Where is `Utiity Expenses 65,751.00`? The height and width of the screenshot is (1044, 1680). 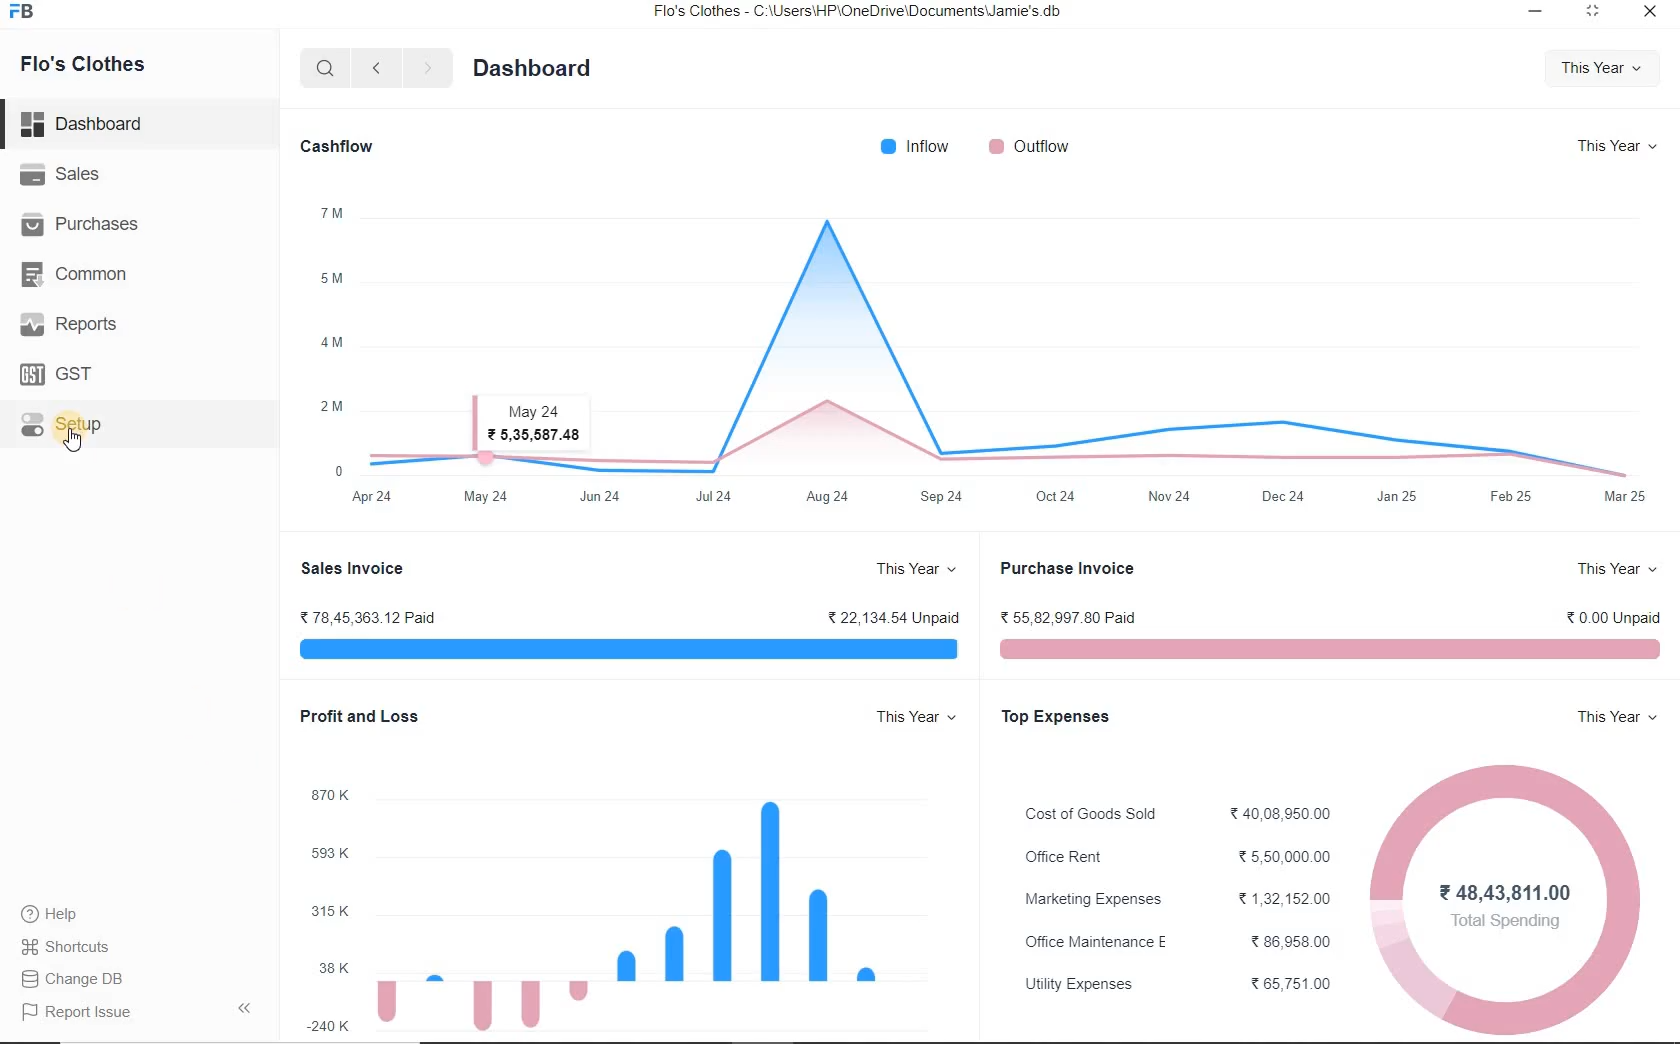 Utiity Expenses 65,751.00 is located at coordinates (1175, 984).